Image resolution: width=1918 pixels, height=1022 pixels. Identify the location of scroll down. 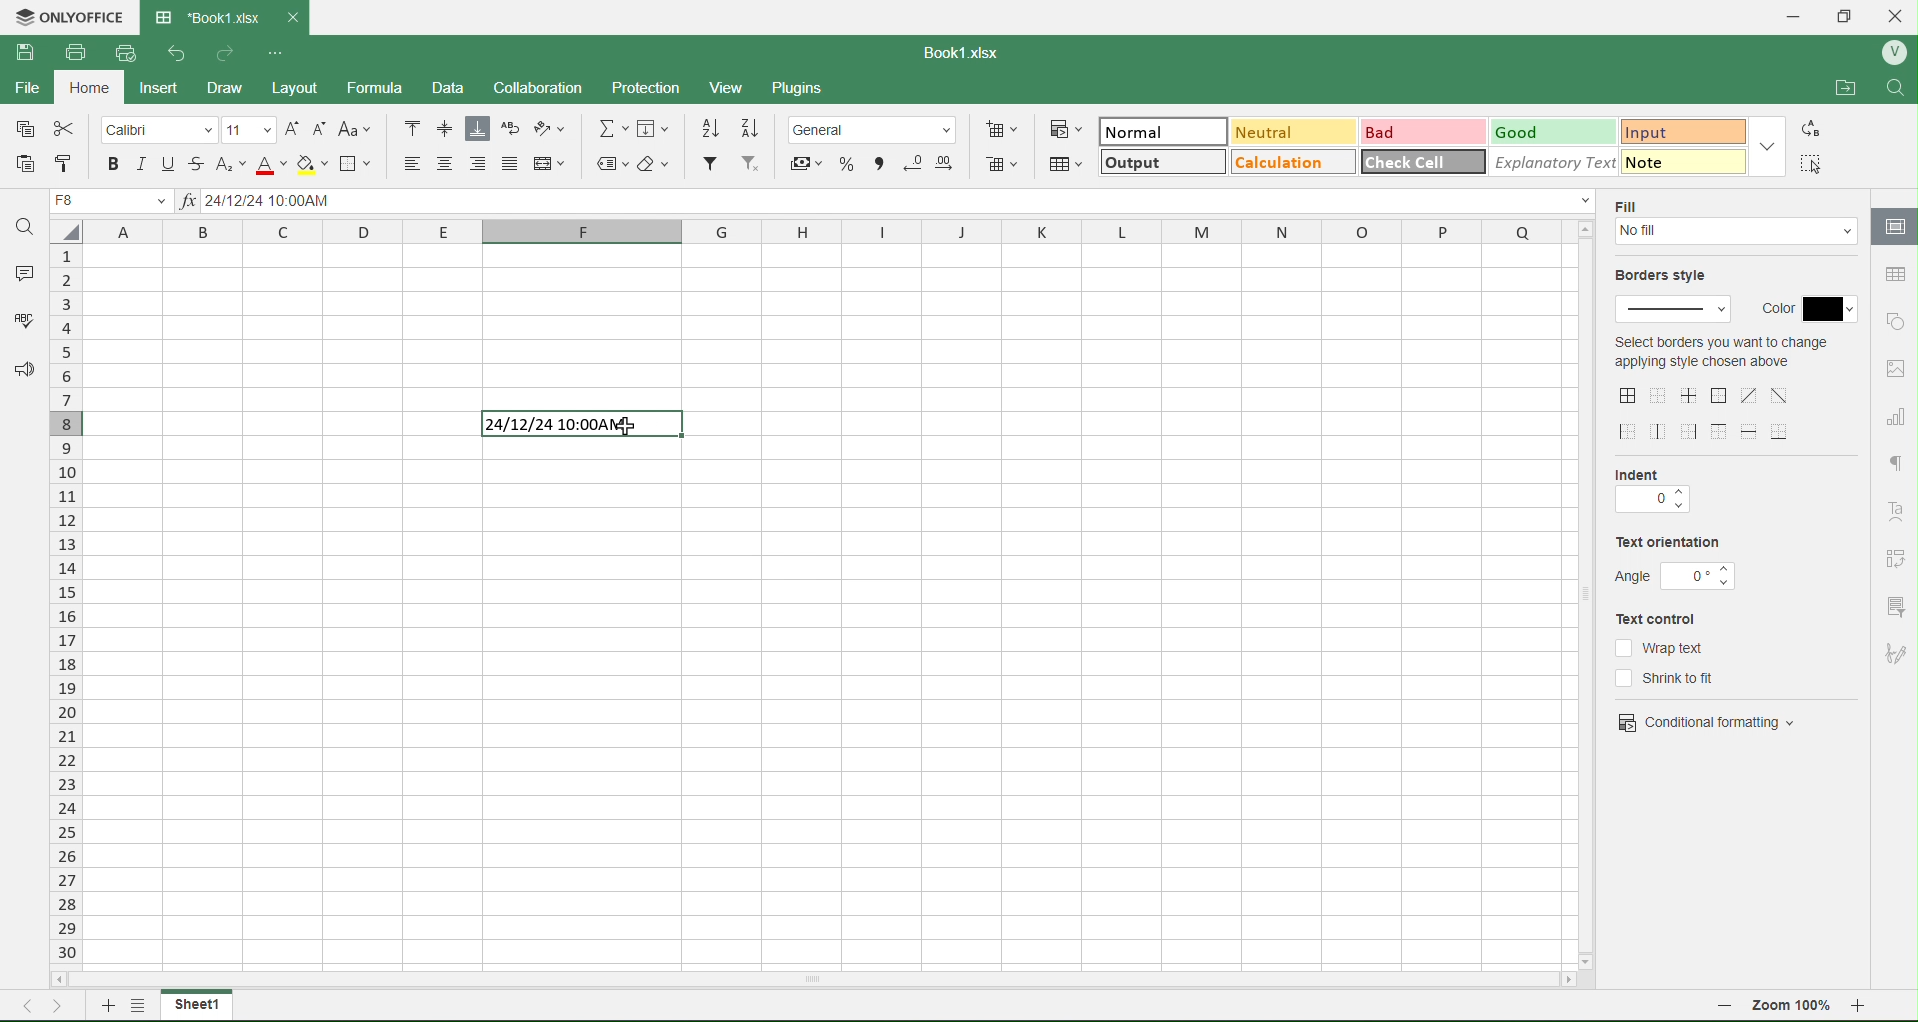
(1591, 955).